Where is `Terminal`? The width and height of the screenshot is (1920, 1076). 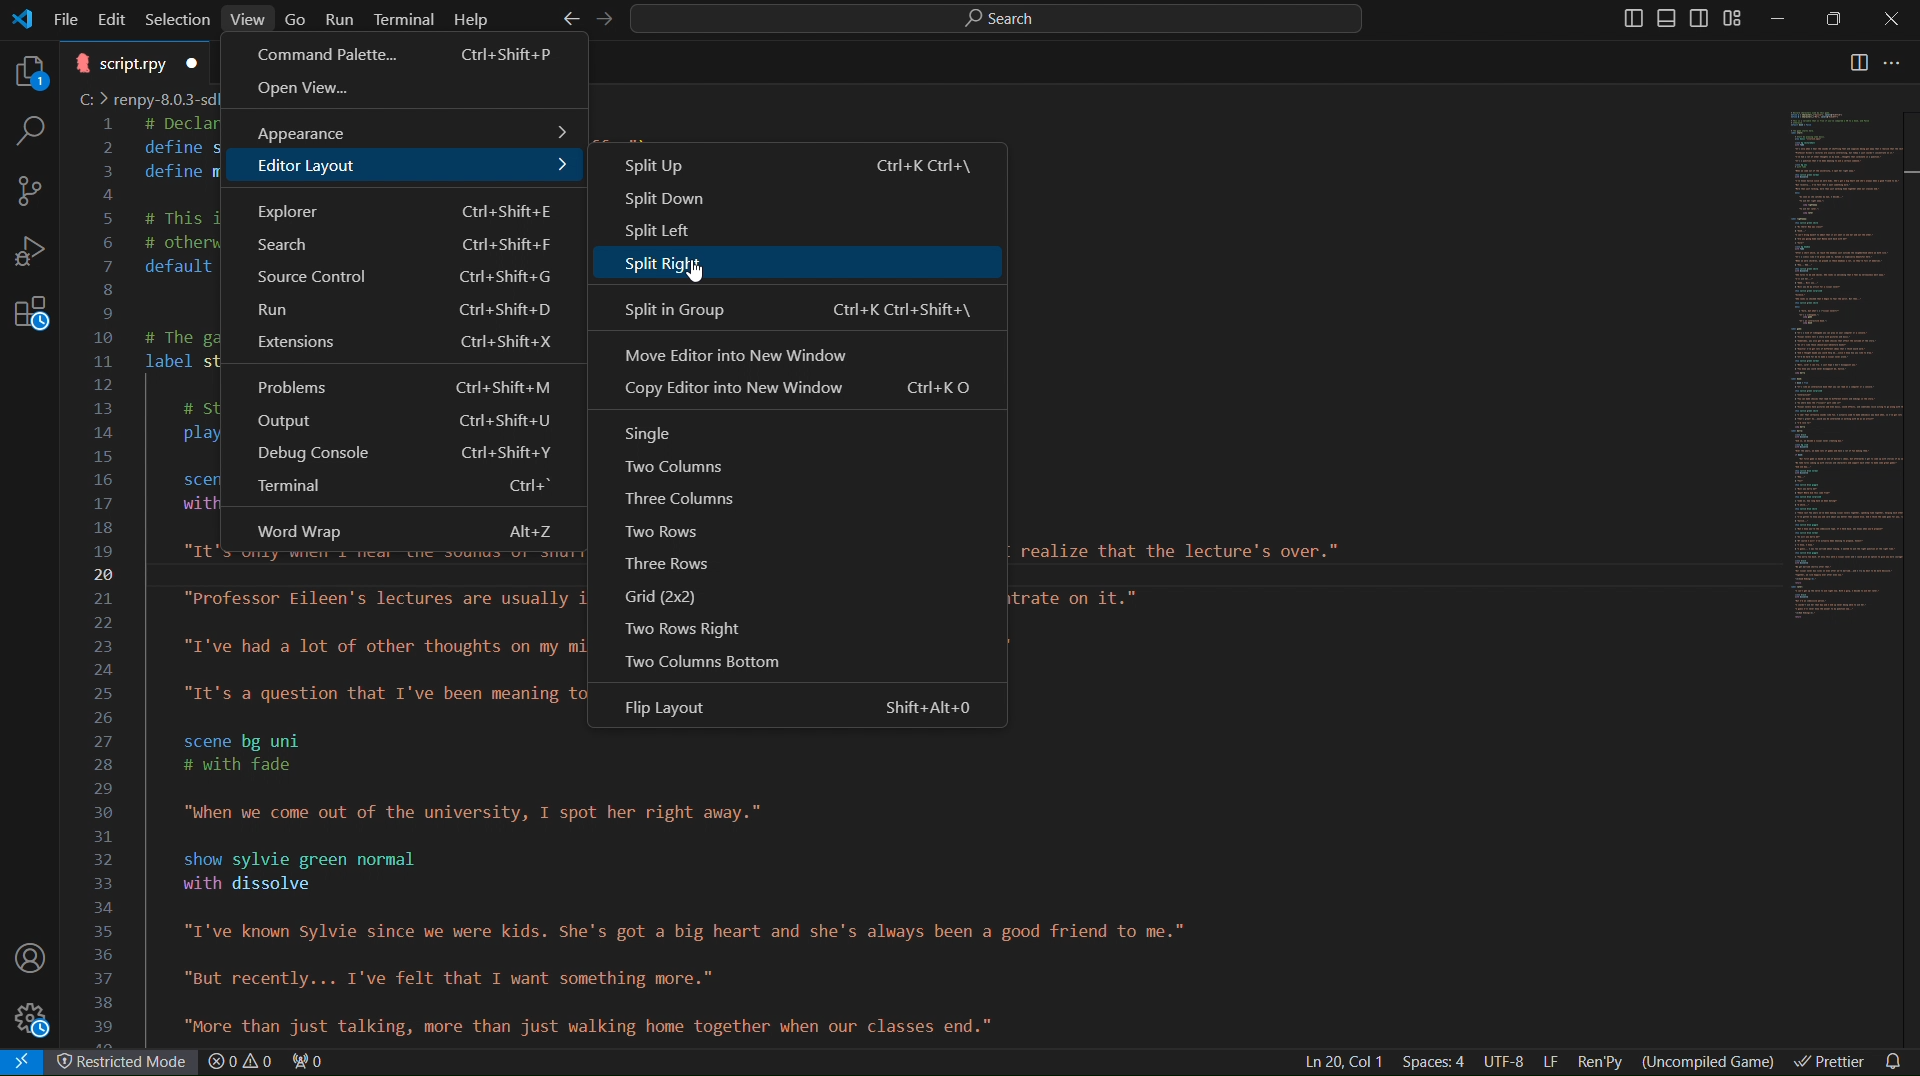
Terminal is located at coordinates (405, 18).